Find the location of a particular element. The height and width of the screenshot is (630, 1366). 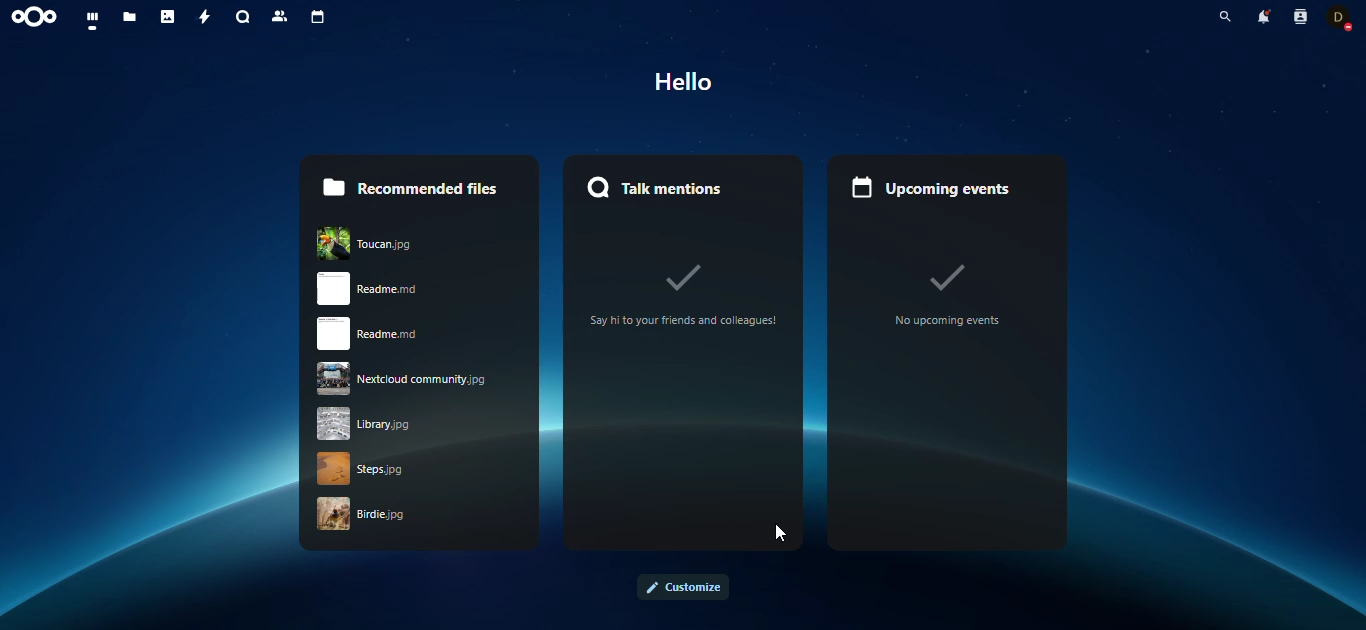

search is located at coordinates (244, 19).